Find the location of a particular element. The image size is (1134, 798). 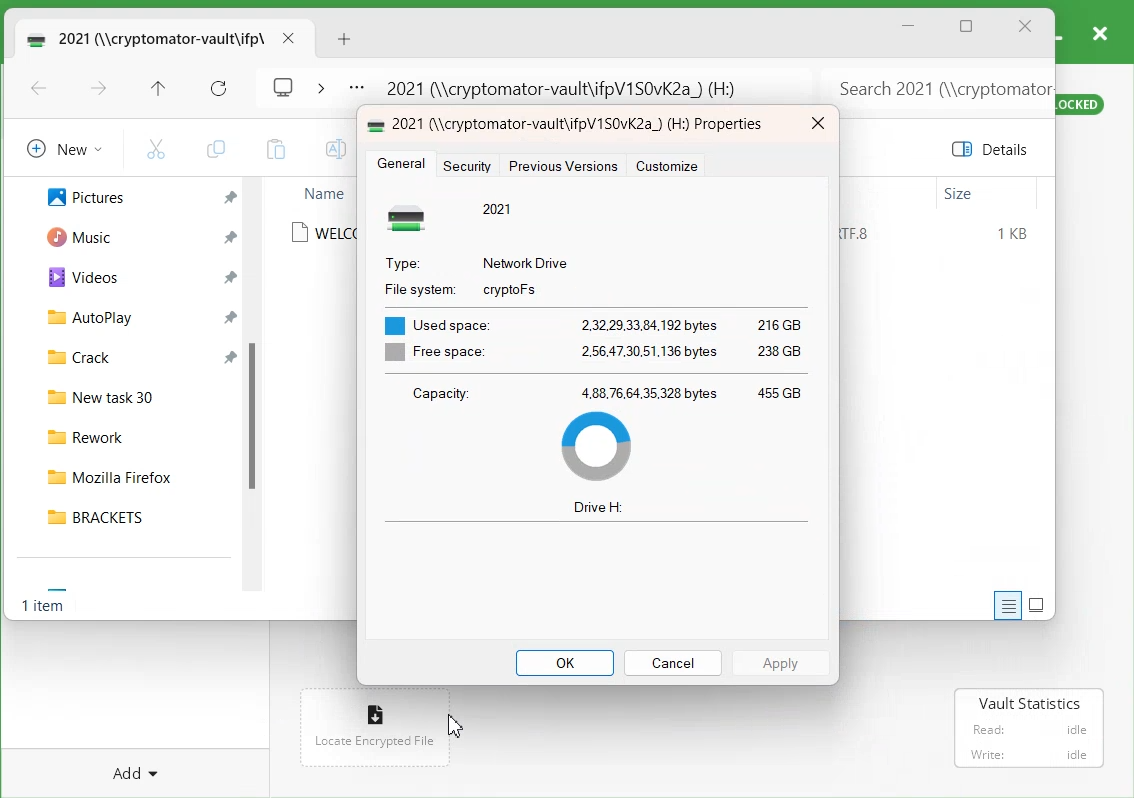

Copy is located at coordinates (215, 149).